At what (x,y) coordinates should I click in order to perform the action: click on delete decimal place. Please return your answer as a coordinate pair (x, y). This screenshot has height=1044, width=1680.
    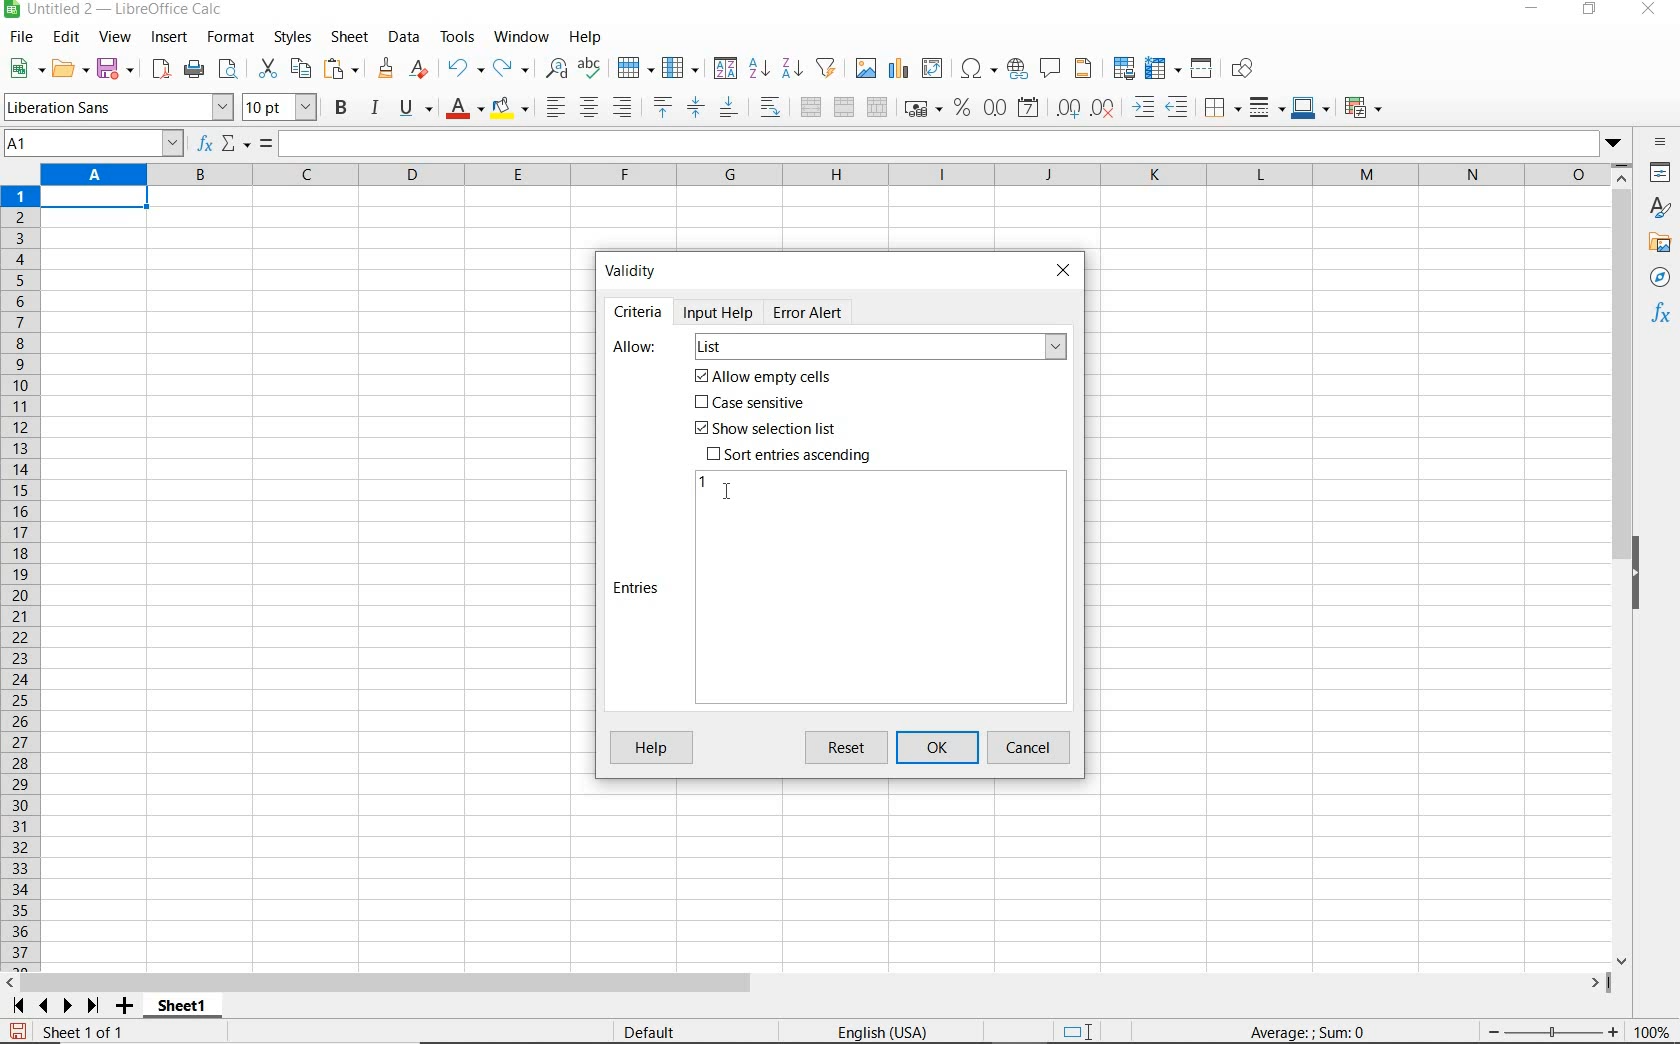
    Looking at the image, I should click on (1104, 107).